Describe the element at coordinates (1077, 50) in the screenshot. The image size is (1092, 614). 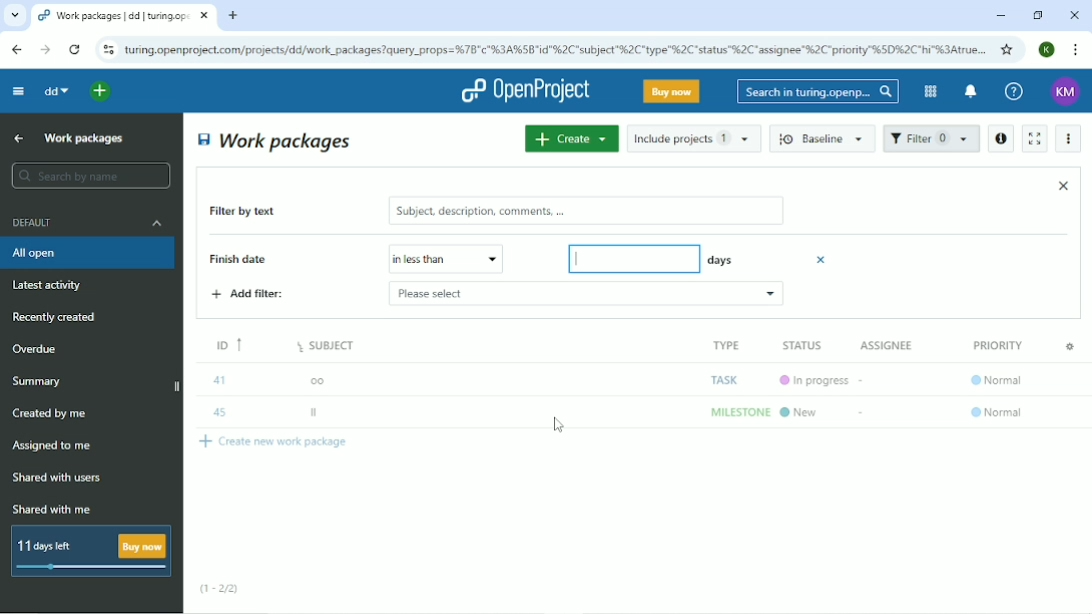
I see `Customize and control google chrome` at that location.